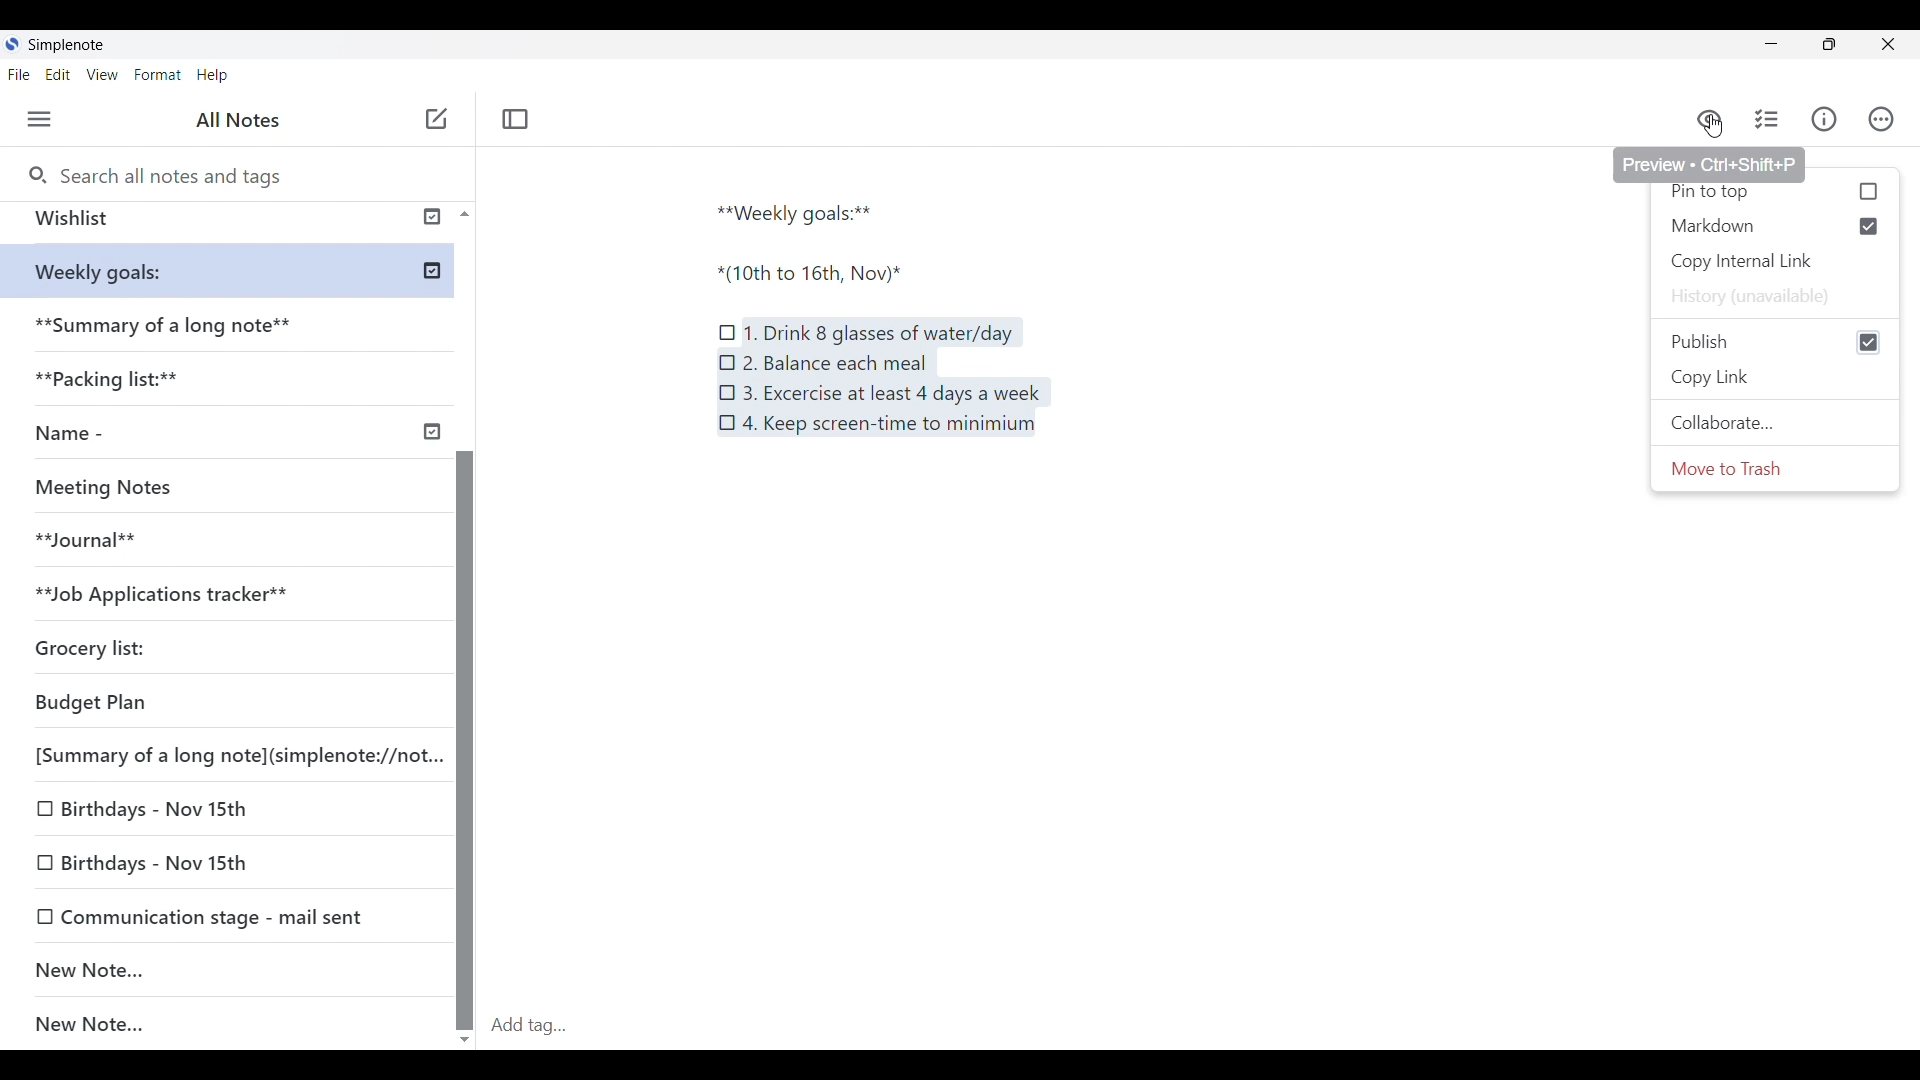 Image resolution: width=1920 pixels, height=1080 pixels. I want to click on 1. Drink 8 glasses of water/day, so click(881, 332).